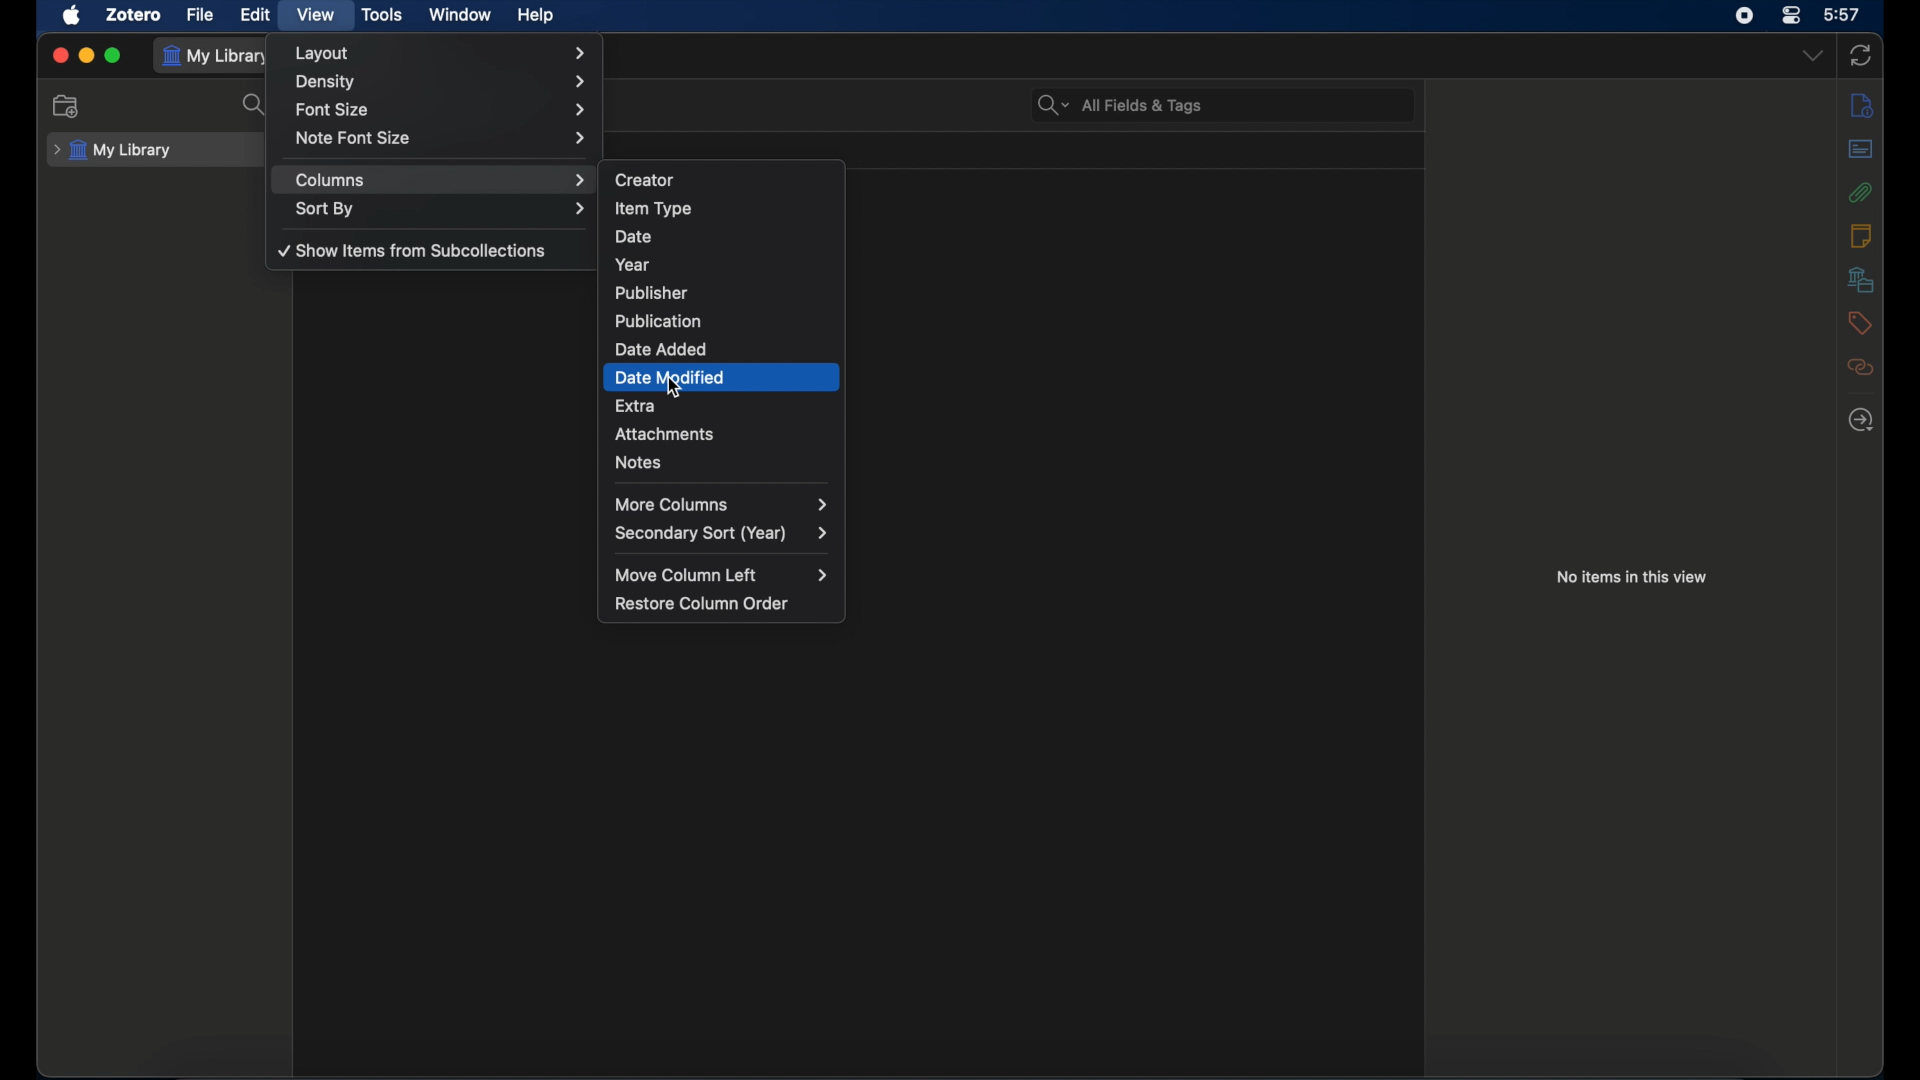 This screenshot has width=1920, height=1080. I want to click on cursor, so click(680, 389).